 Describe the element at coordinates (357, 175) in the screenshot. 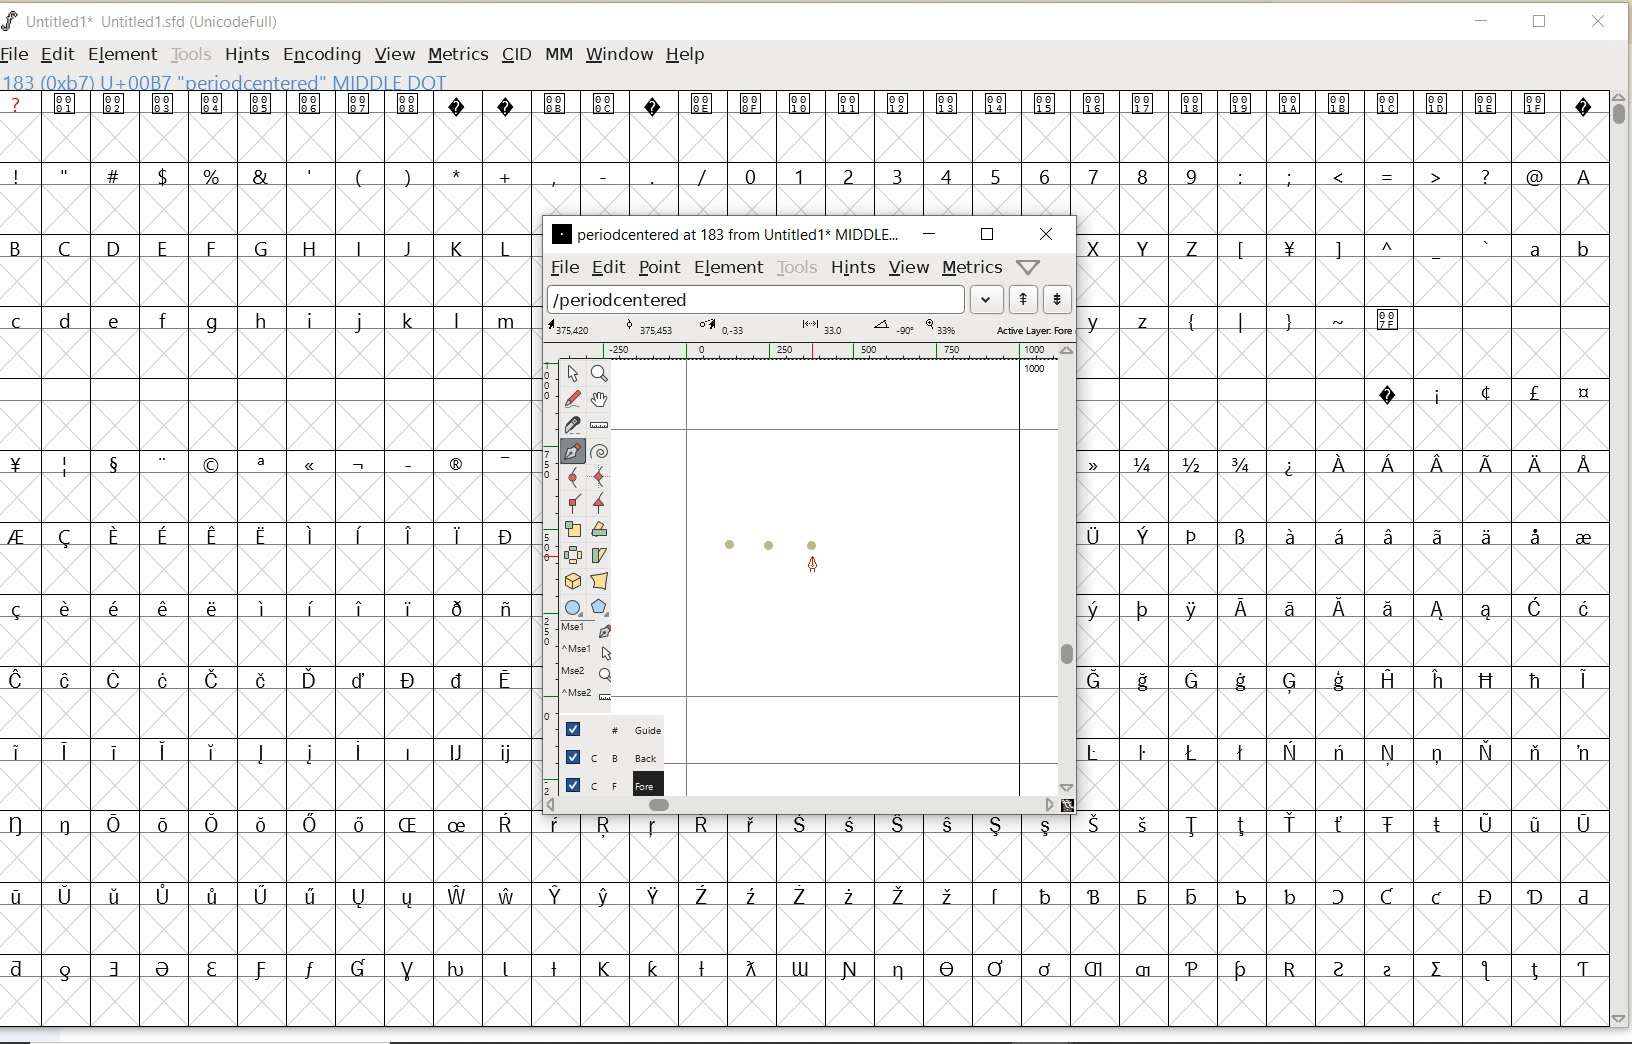

I see `special characters` at that location.